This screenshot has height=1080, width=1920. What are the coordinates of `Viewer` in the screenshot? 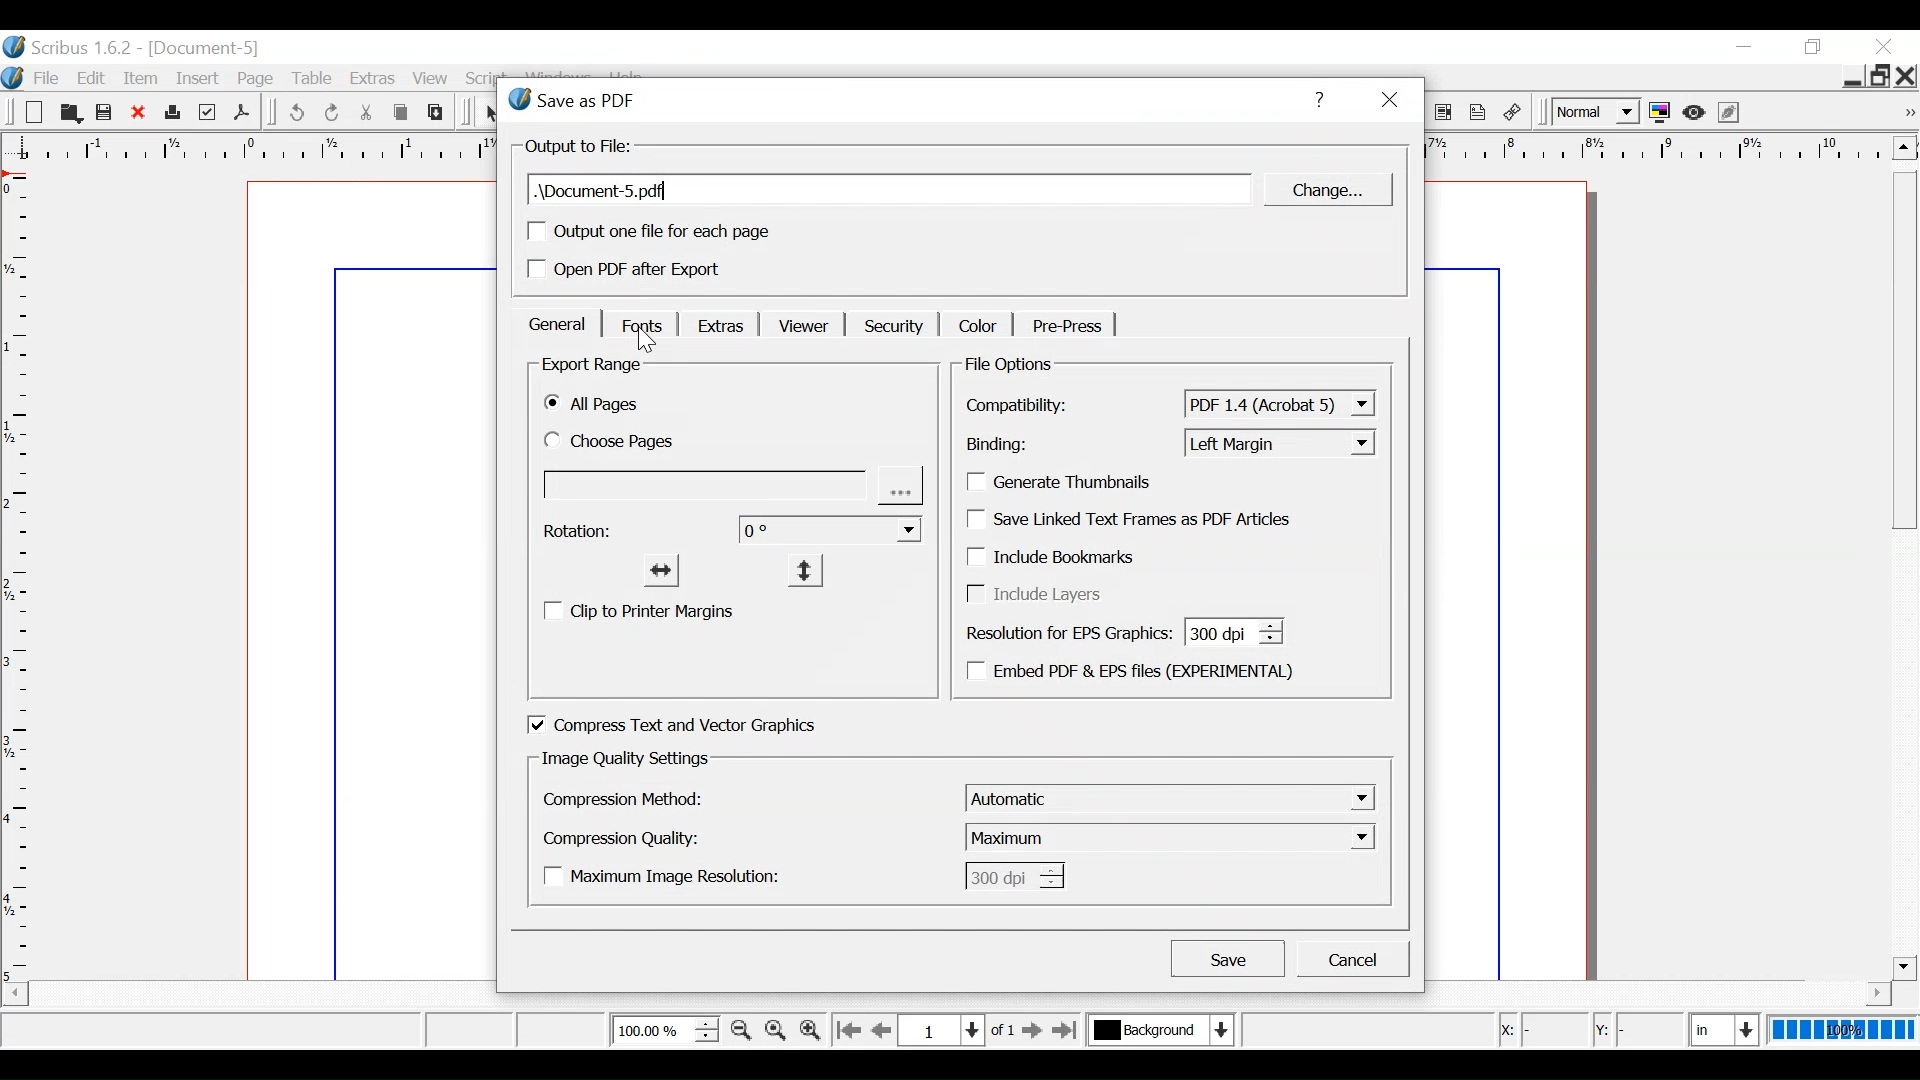 It's located at (799, 326).